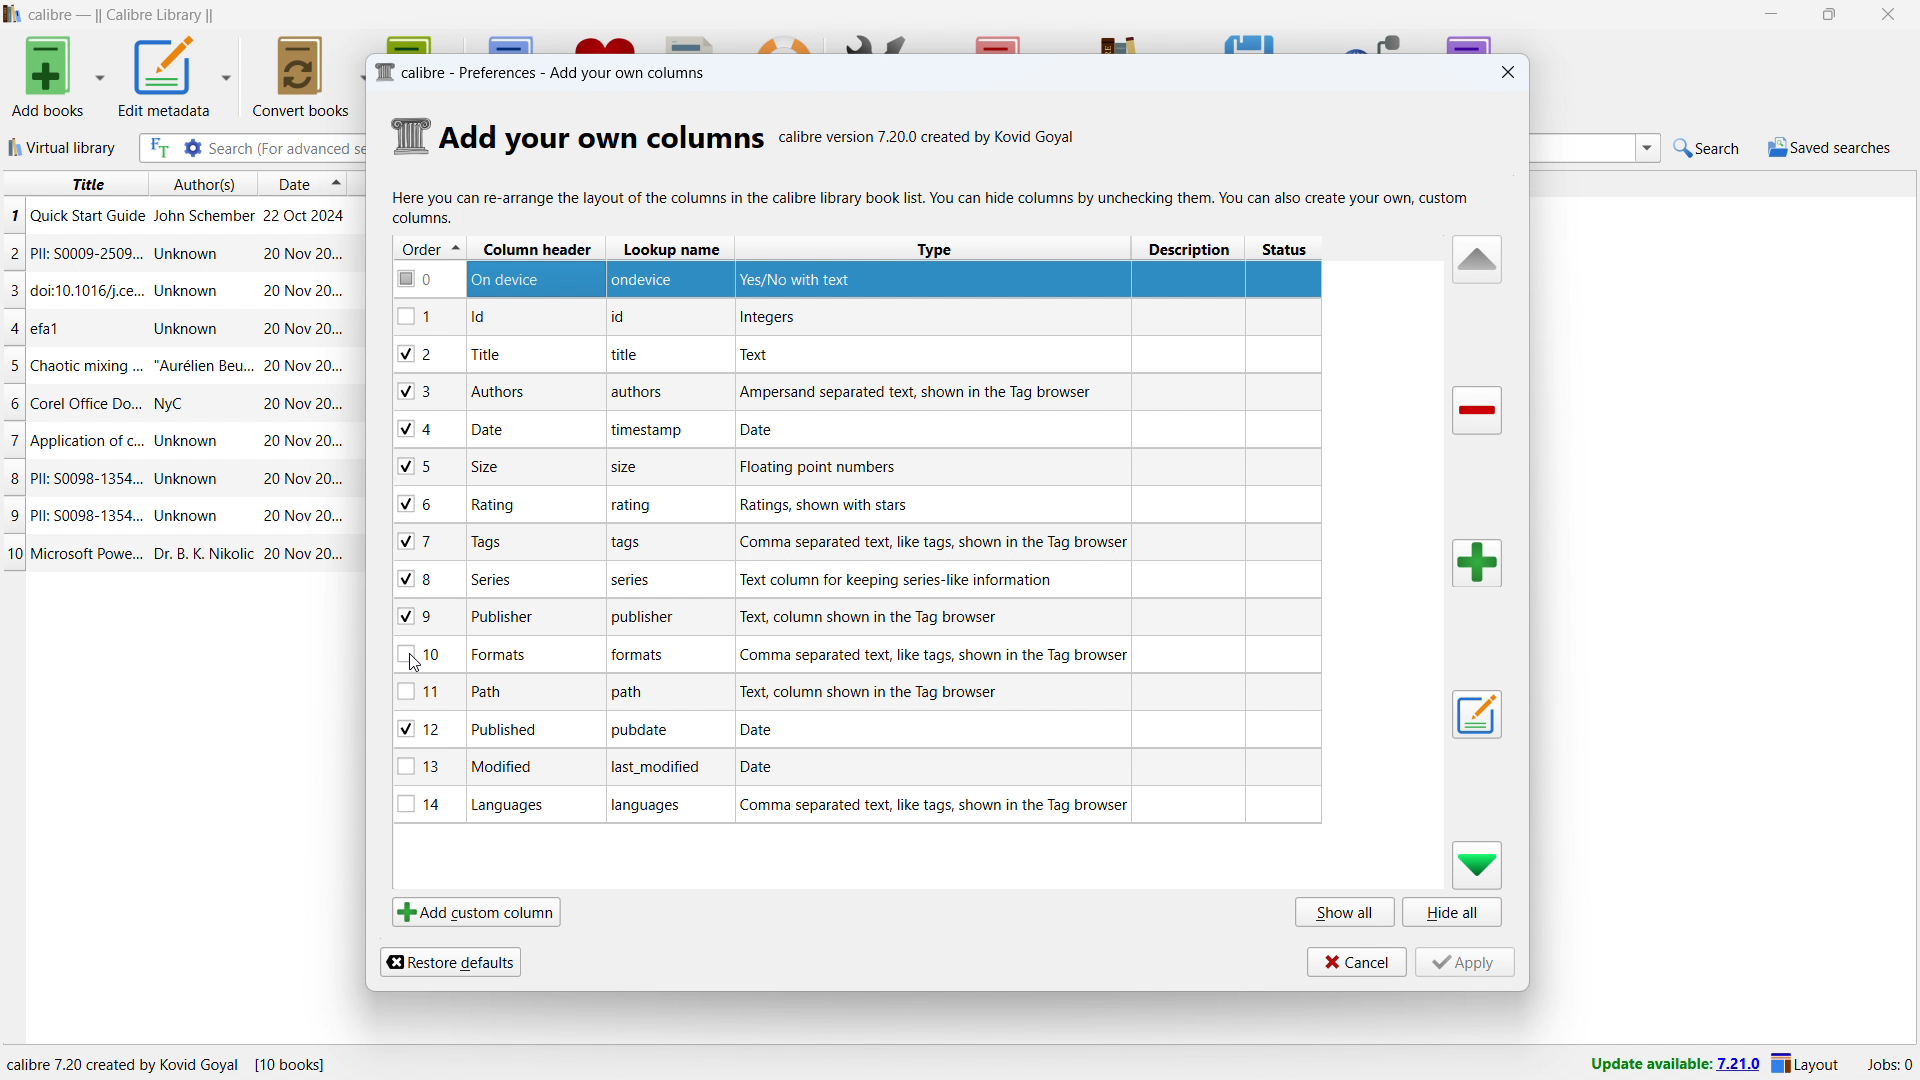 The width and height of the screenshot is (1920, 1080). I want to click on active jobs, so click(1891, 1065).